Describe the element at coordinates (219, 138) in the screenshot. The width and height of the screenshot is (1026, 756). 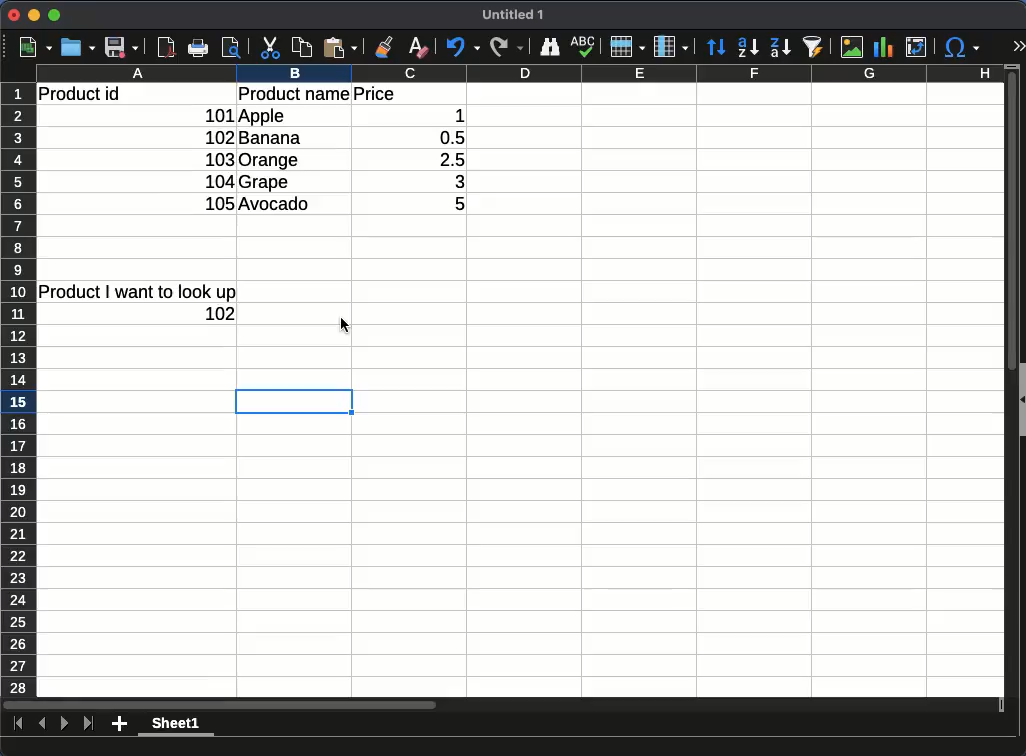
I see `102` at that location.